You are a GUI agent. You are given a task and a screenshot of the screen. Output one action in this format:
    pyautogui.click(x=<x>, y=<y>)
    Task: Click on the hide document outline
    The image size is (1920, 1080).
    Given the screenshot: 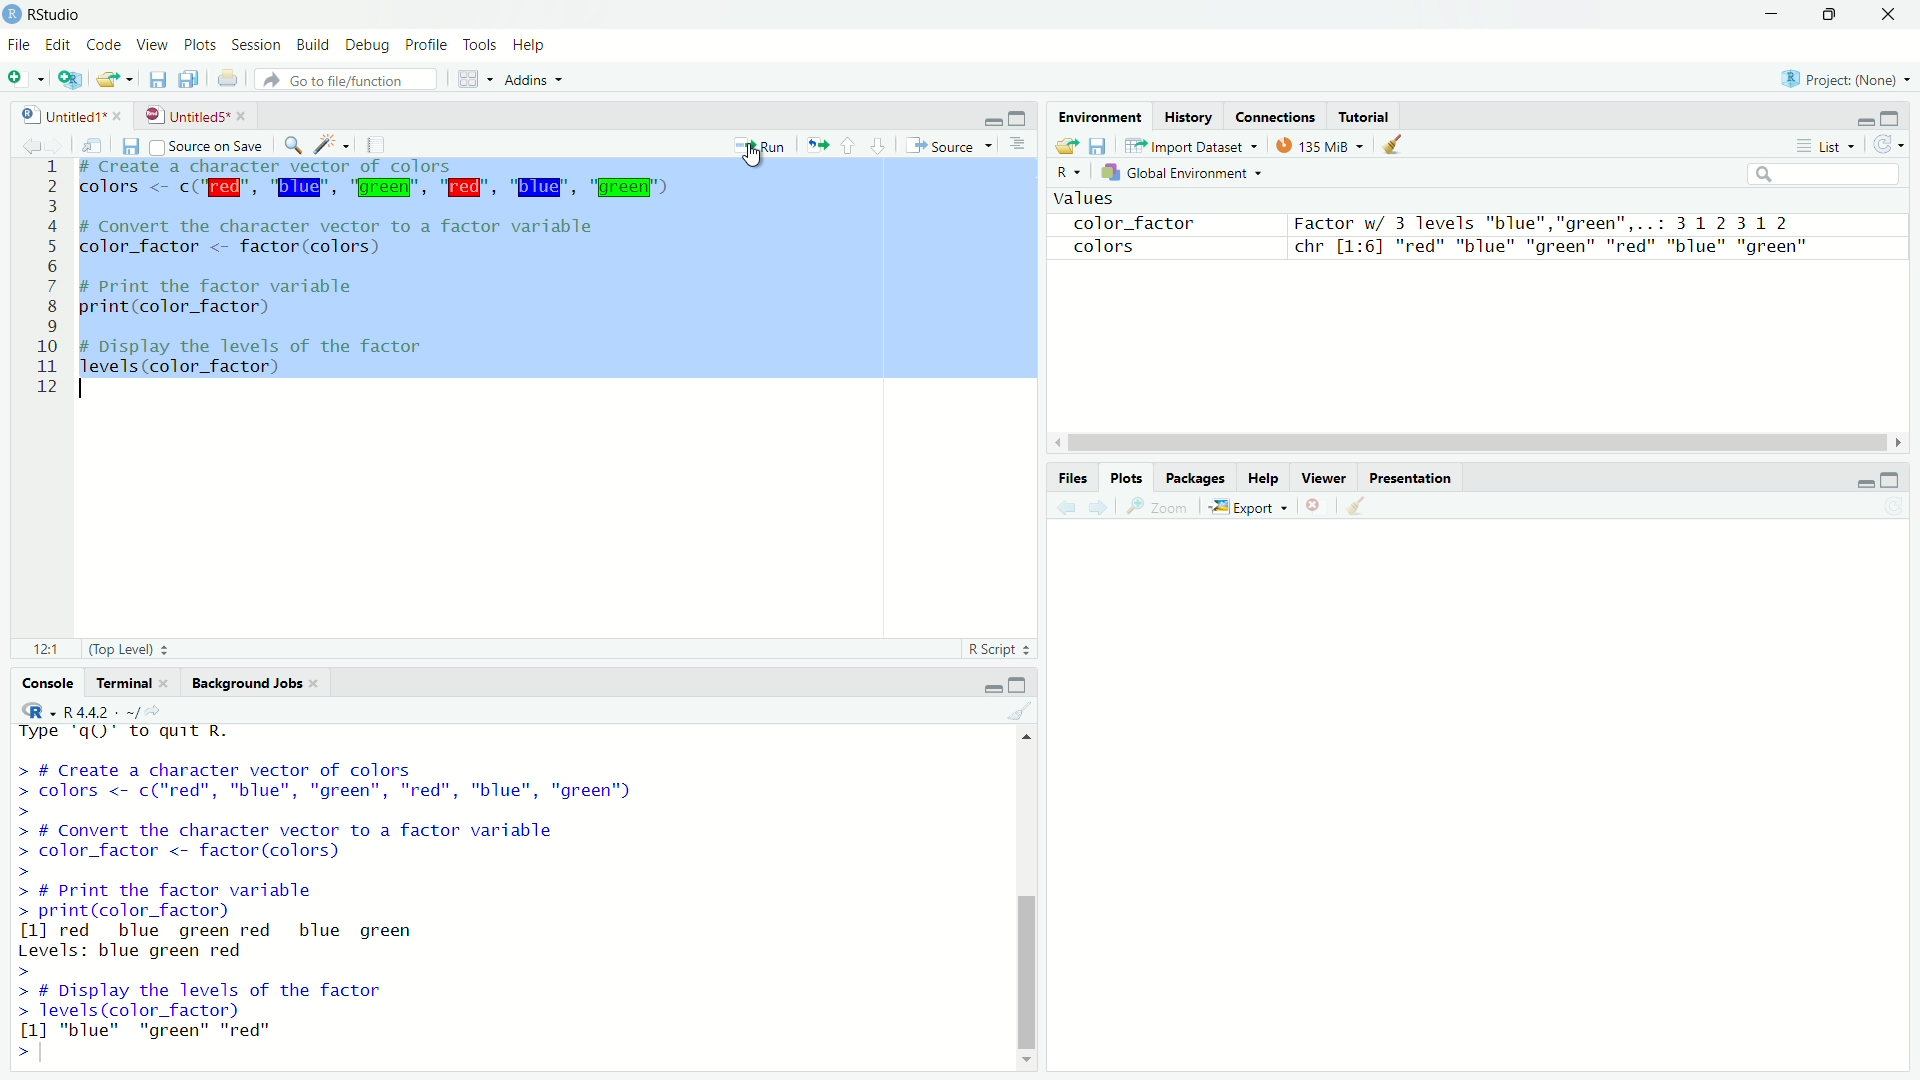 What is the action you would take?
    pyautogui.click(x=1017, y=144)
    